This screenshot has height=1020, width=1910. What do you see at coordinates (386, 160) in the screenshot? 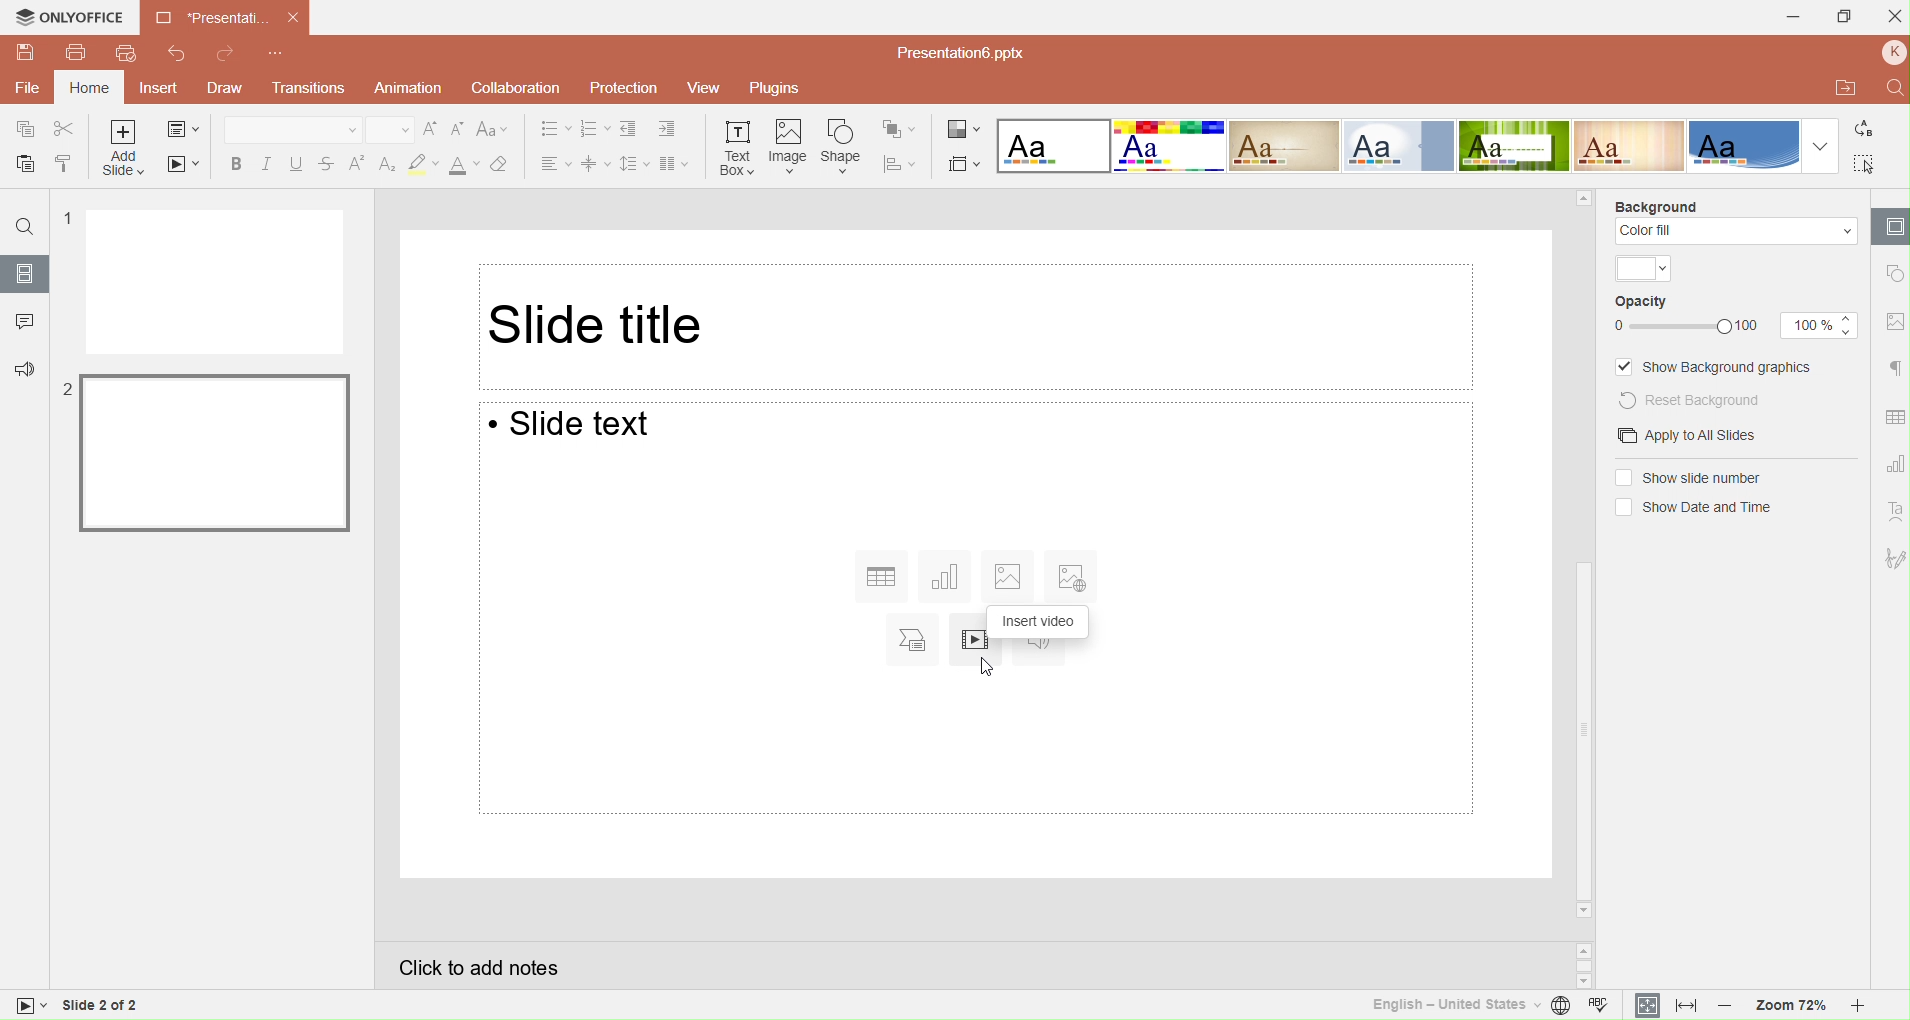
I see `Subscript` at bounding box center [386, 160].